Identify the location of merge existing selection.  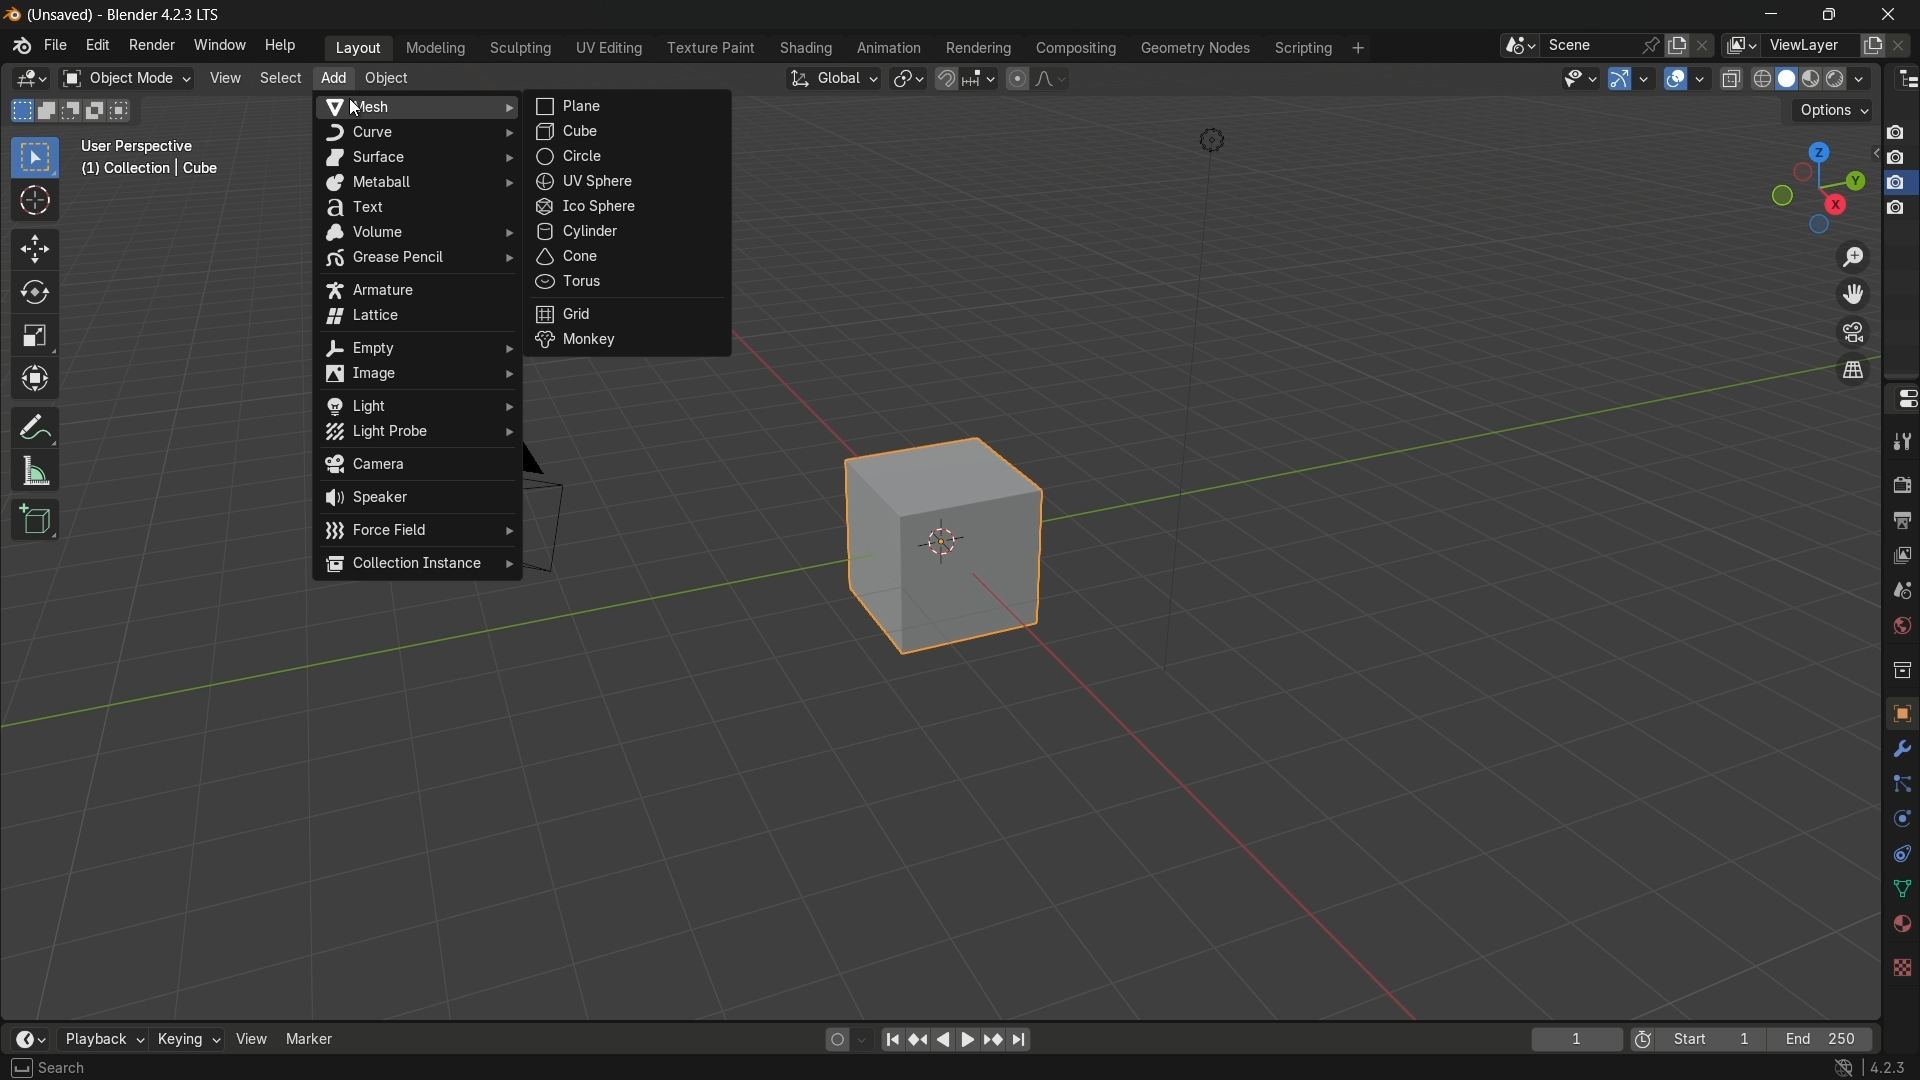
(124, 111).